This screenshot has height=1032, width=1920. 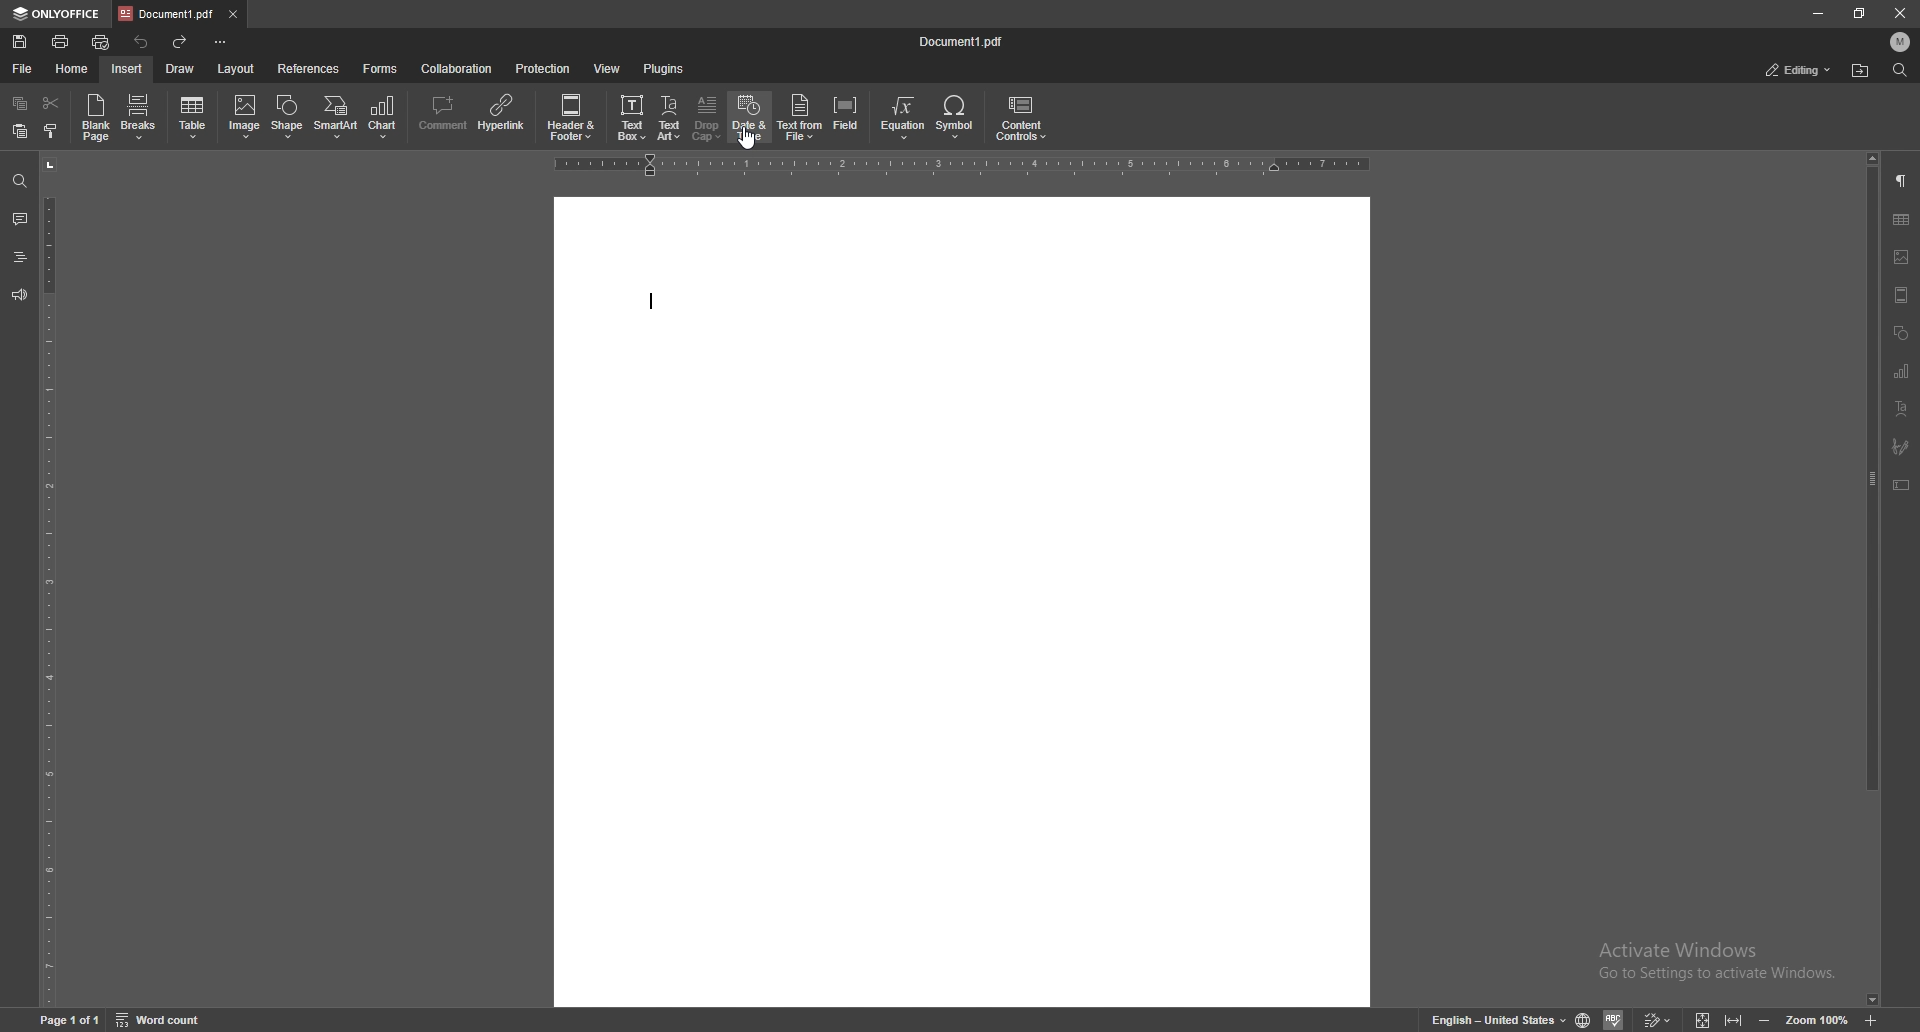 I want to click on text art, so click(x=670, y=117).